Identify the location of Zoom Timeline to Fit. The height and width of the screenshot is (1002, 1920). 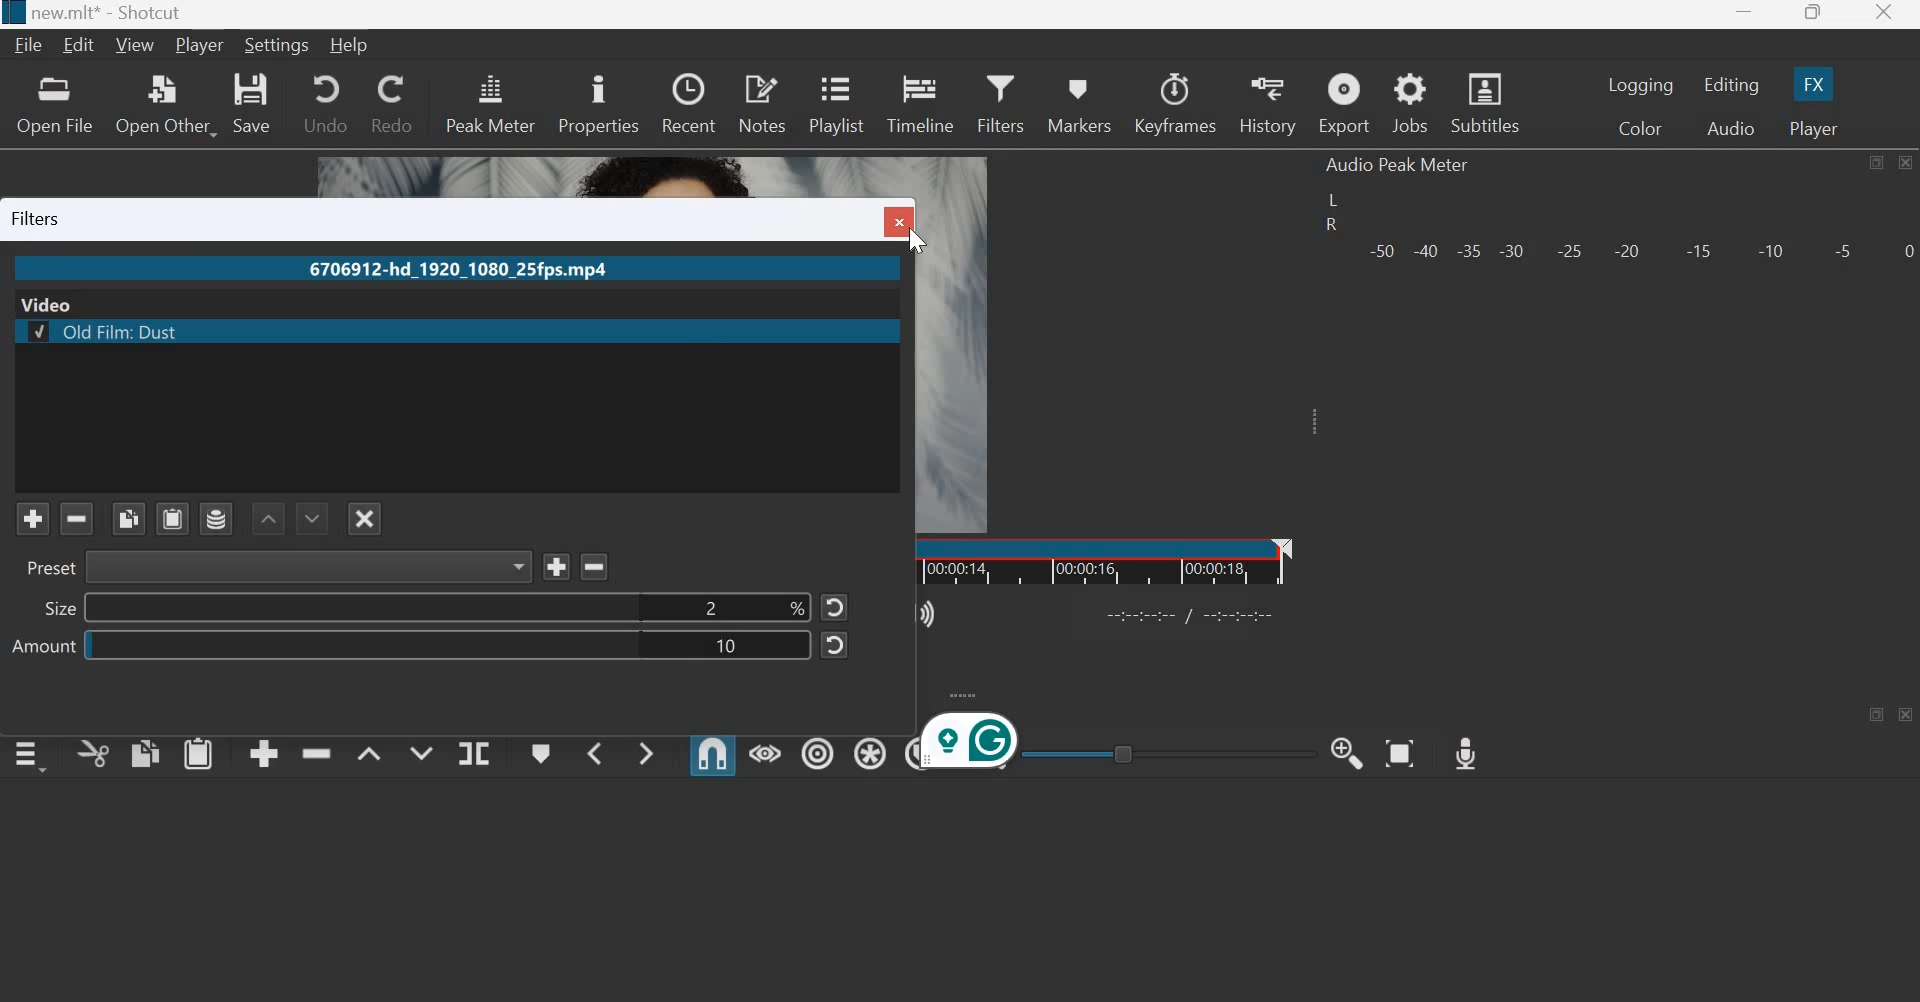
(1401, 748).